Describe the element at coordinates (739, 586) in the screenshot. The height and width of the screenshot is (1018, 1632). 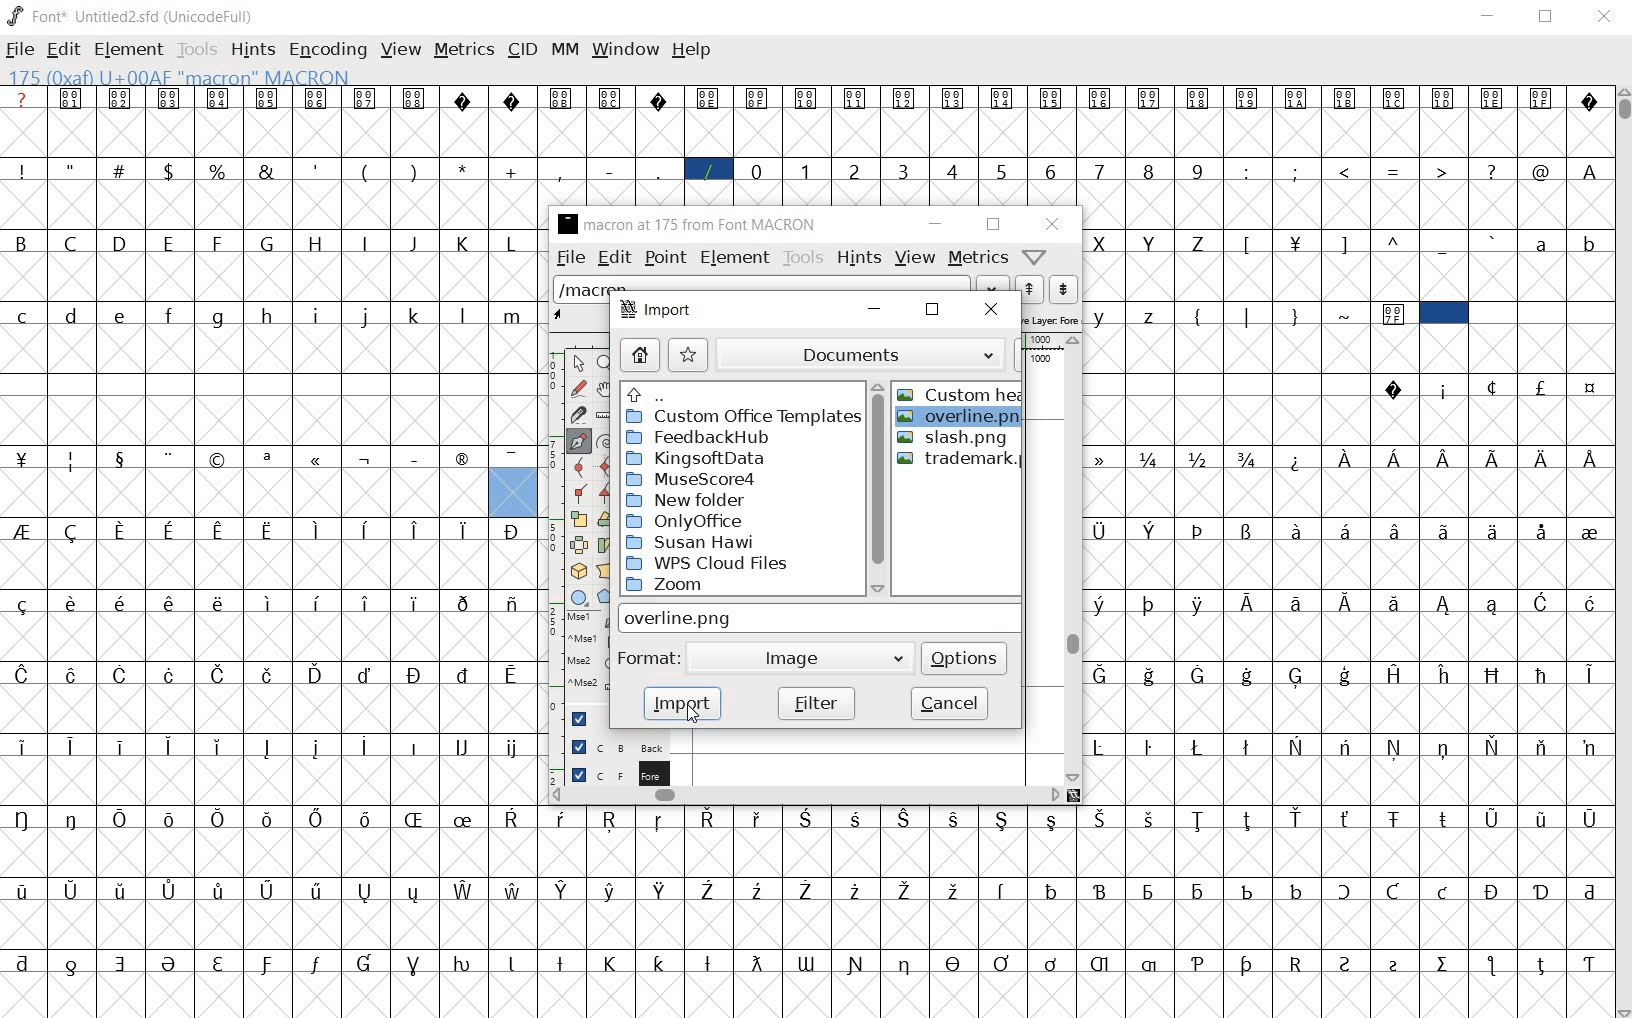
I see `zoom` at that location.